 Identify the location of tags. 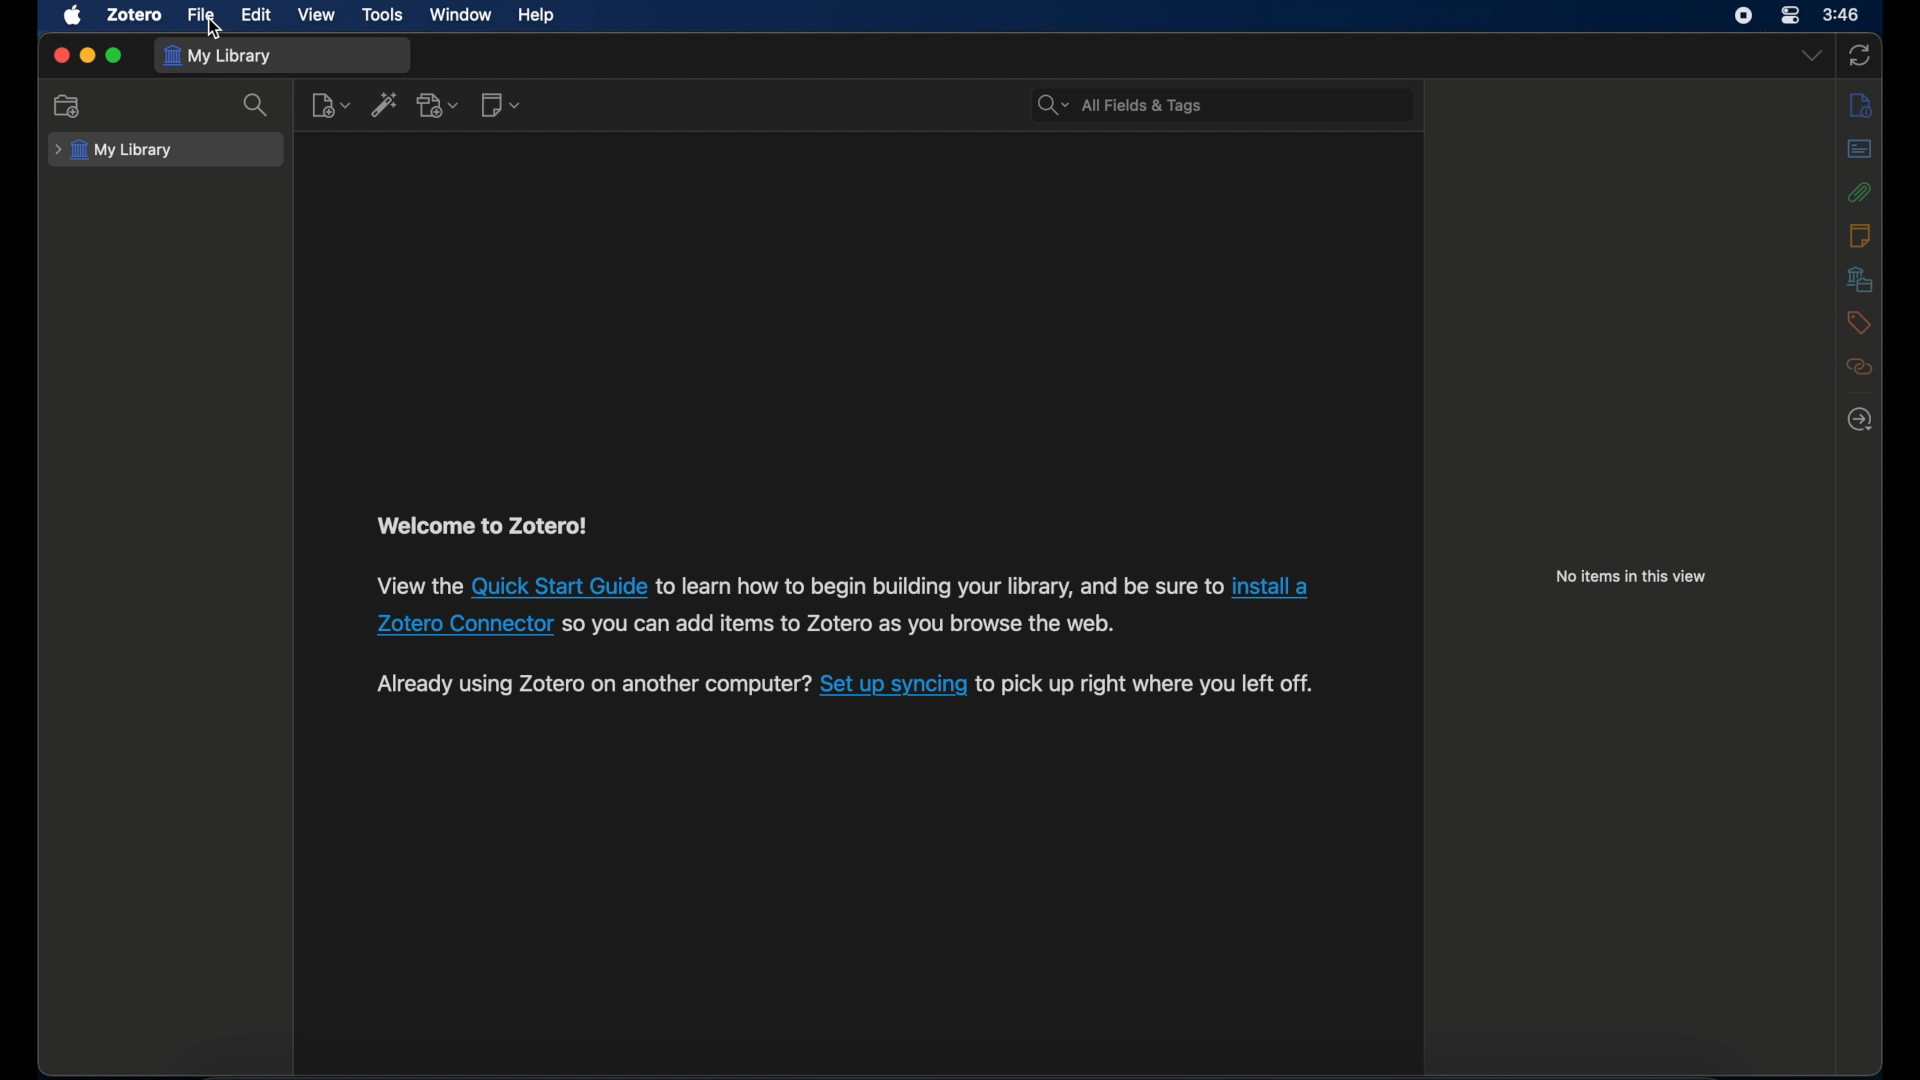
(1860, 323).